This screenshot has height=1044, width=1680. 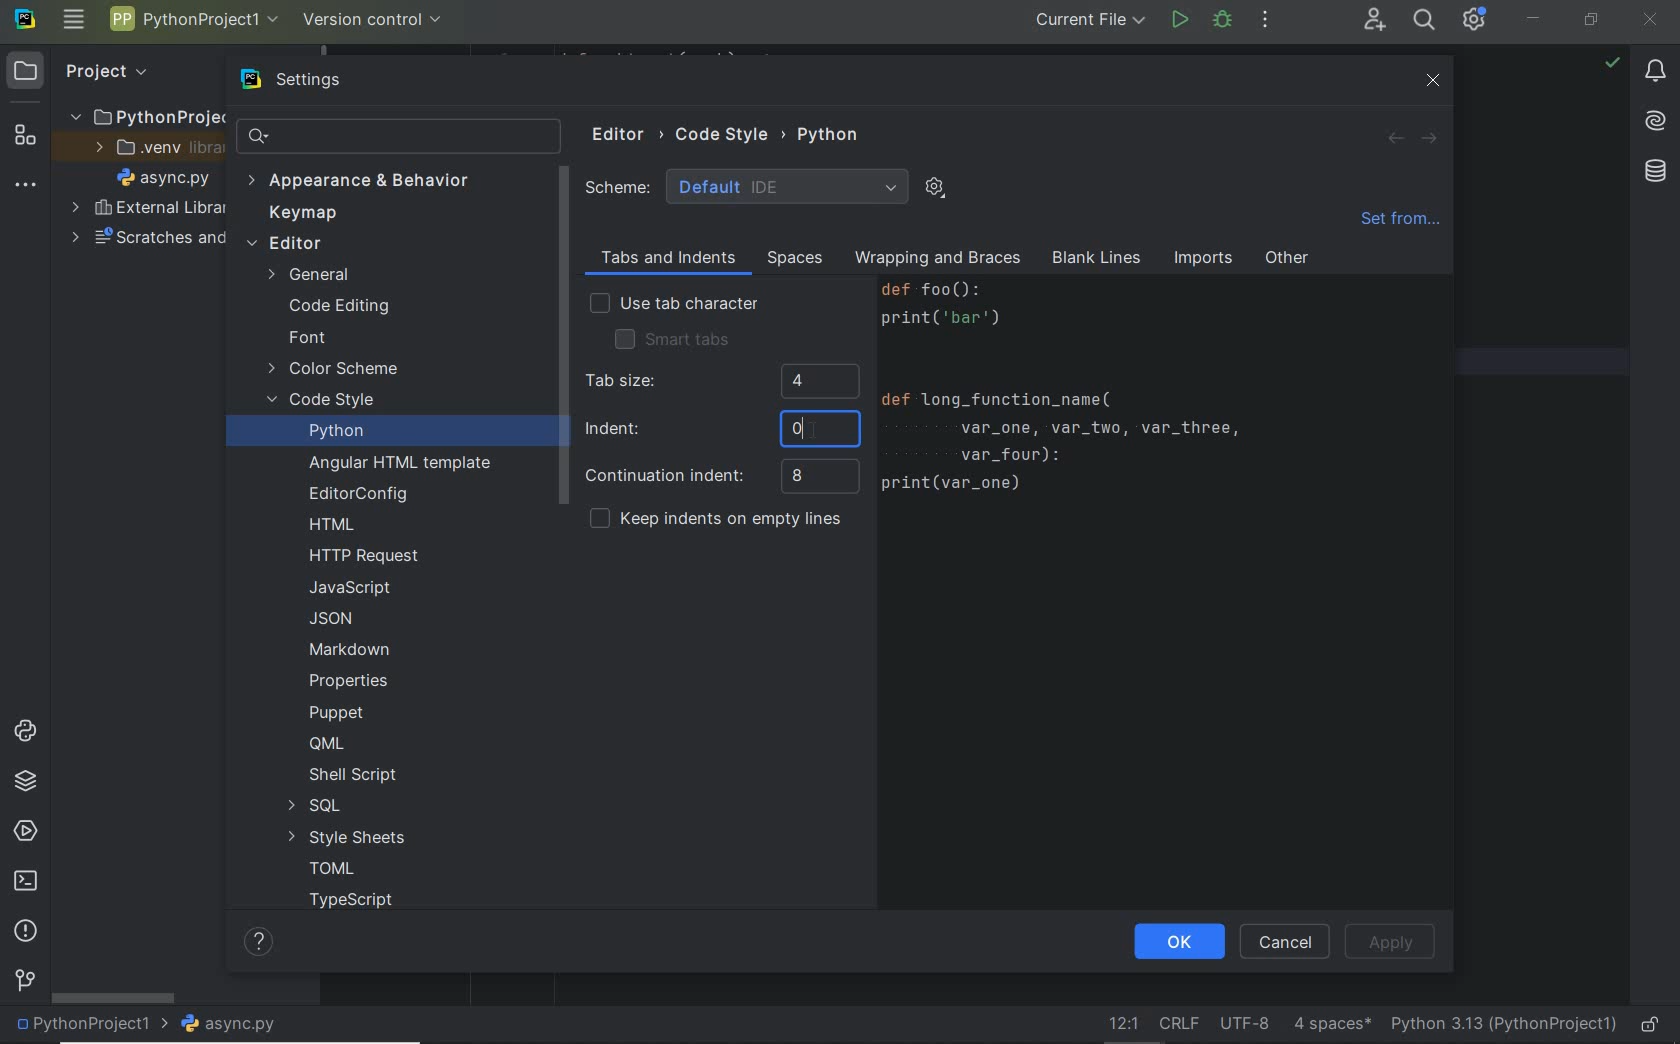 I want to click on STYLE SHEETS, so click(x=347, y=837).